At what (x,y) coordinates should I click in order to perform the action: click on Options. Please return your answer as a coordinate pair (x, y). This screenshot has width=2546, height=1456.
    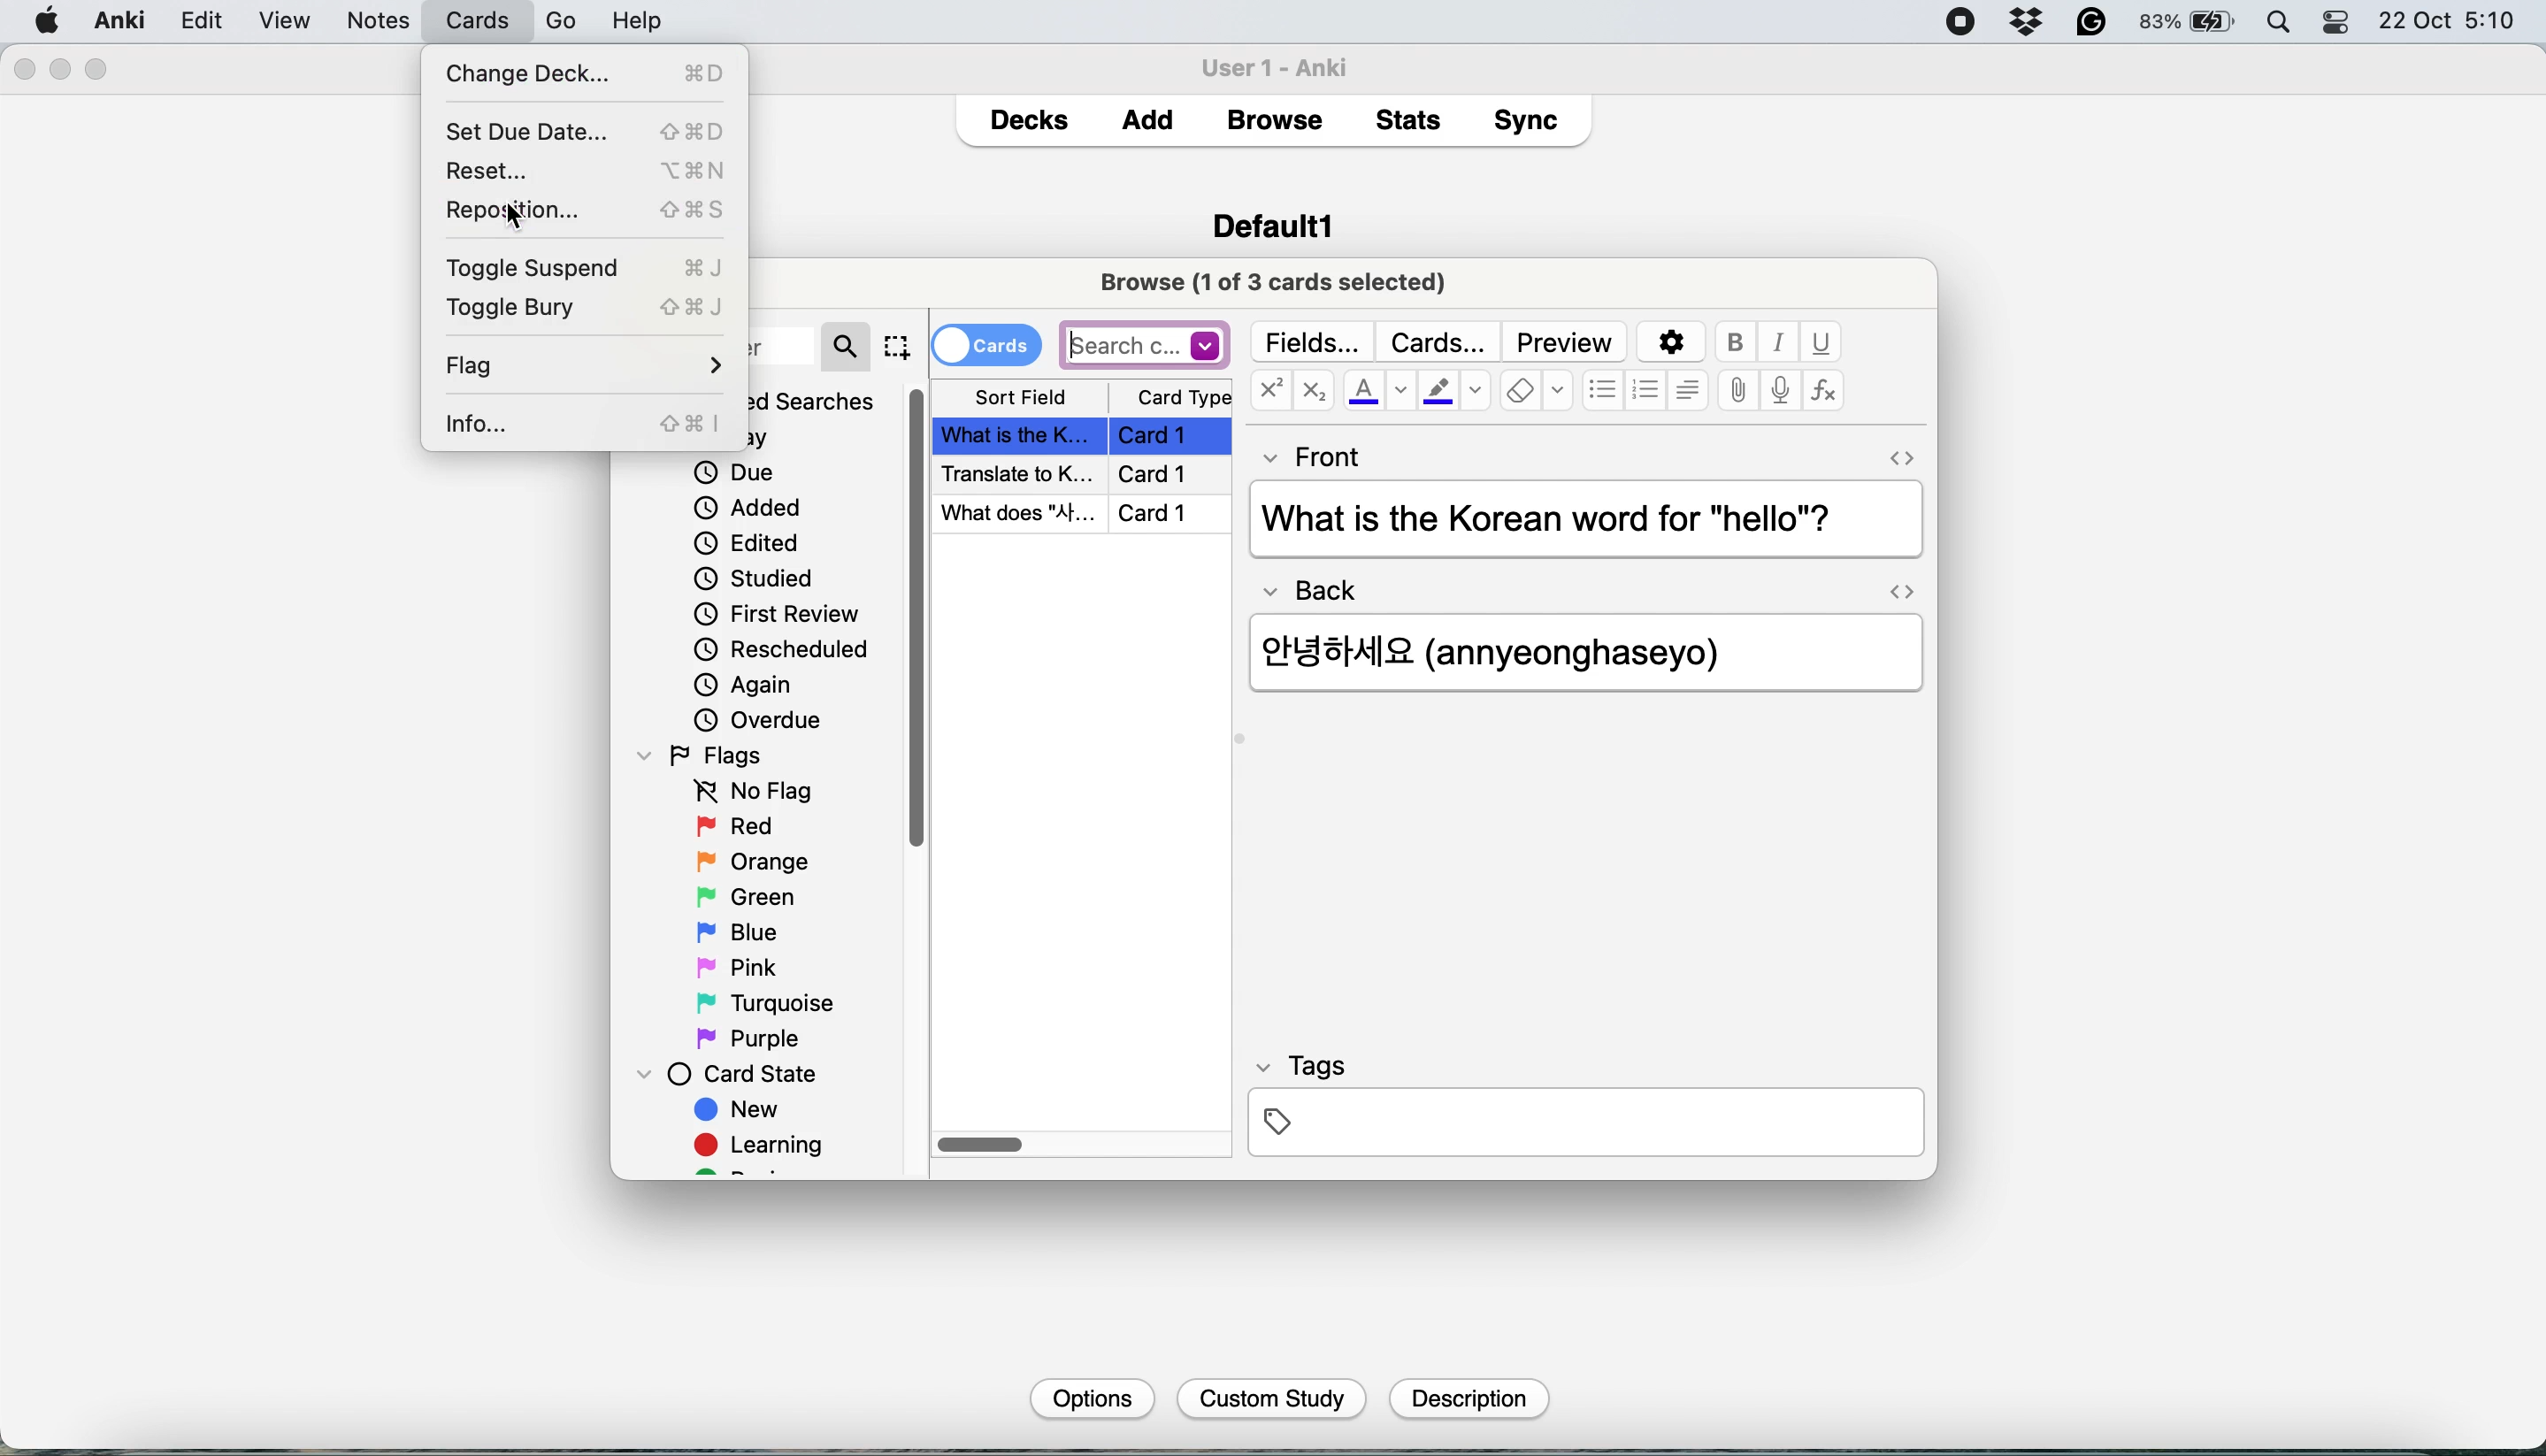
    Looking at the image, I should click on (1089, 1397).